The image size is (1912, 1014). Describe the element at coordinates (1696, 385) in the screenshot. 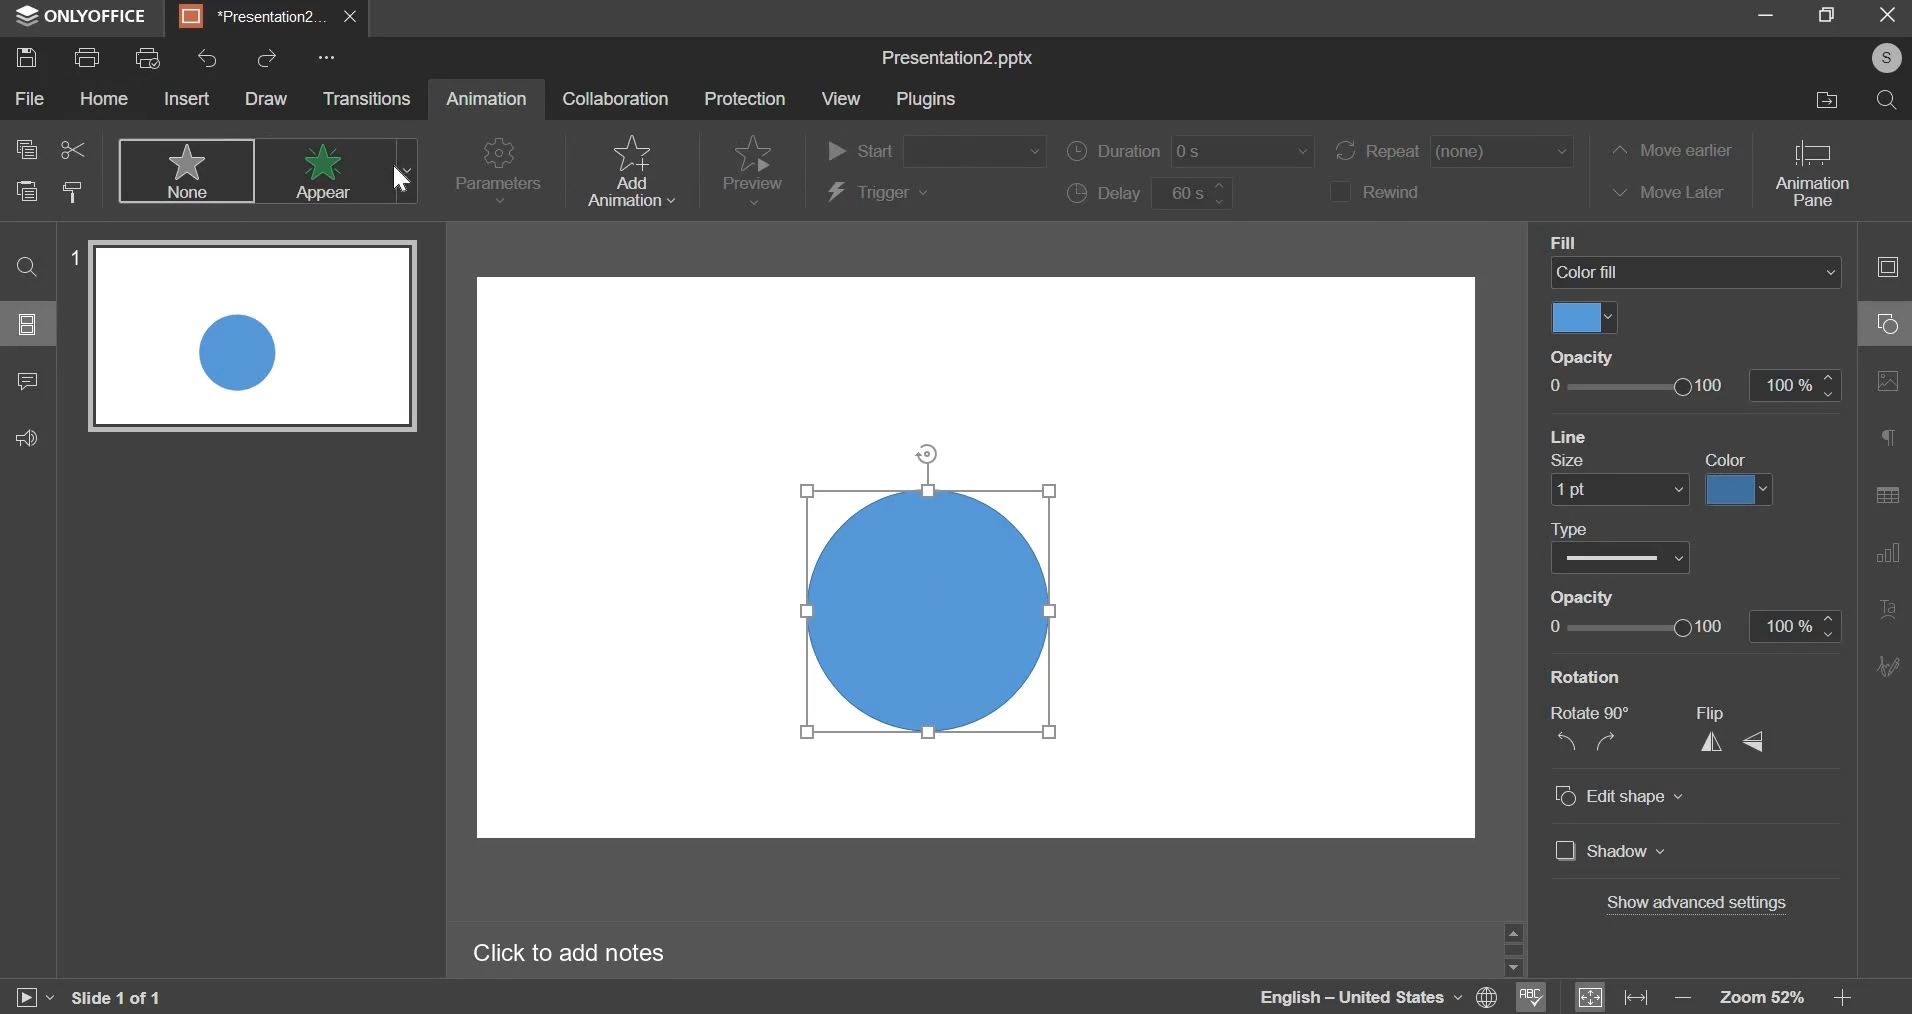

I see `opacity` at that location.